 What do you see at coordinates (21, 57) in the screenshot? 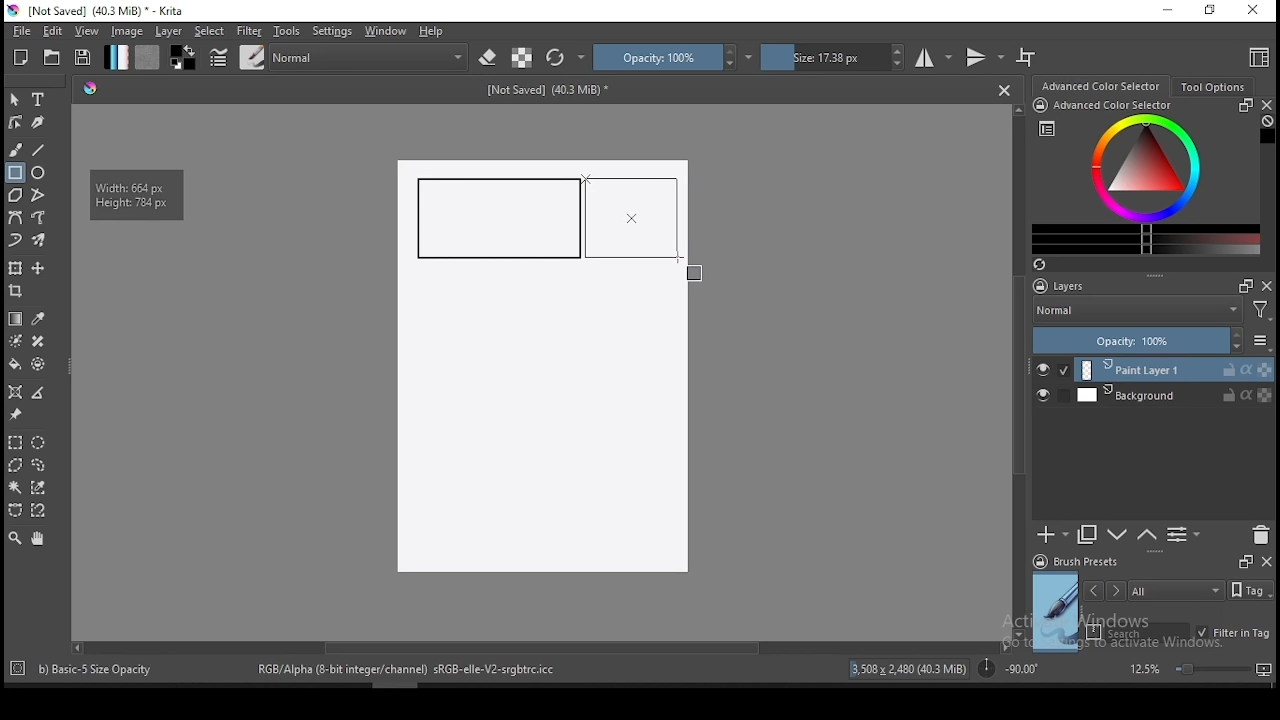
I see `new` at bounding box center [21, 57].